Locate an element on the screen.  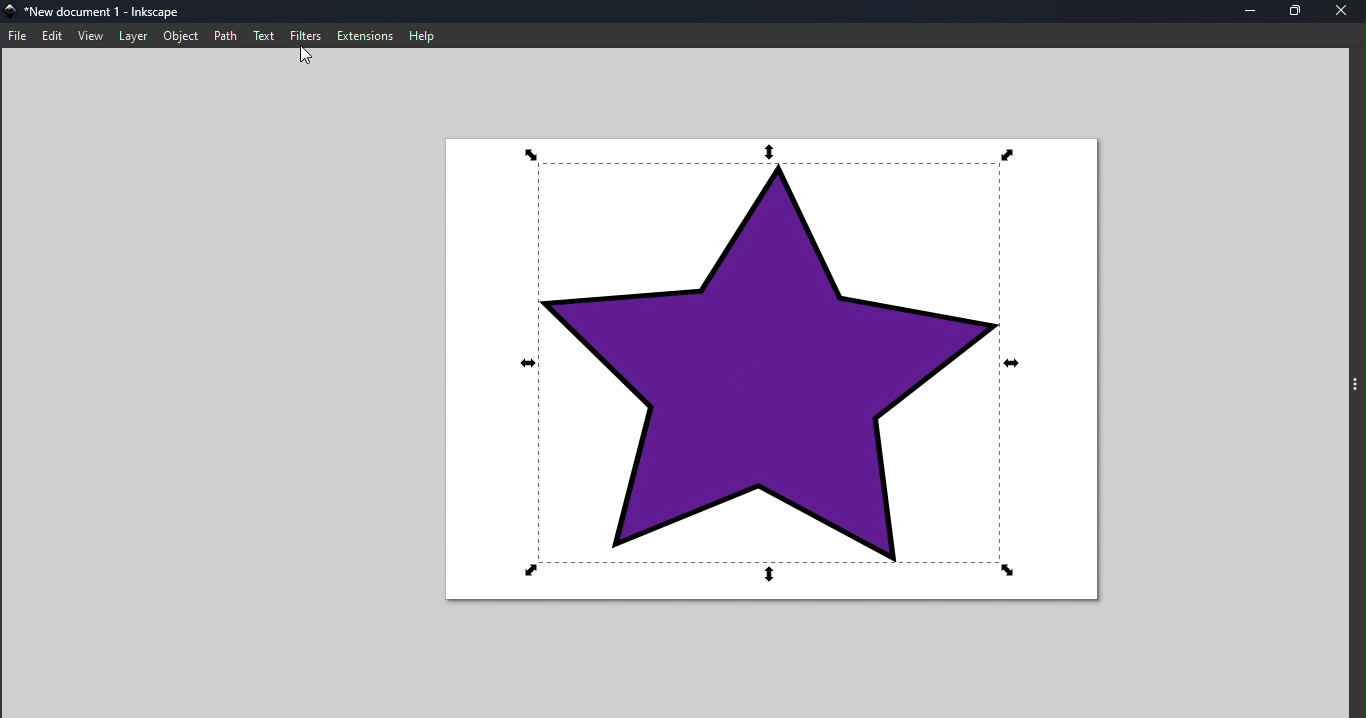
Filters is located at coordinates (303, 35).